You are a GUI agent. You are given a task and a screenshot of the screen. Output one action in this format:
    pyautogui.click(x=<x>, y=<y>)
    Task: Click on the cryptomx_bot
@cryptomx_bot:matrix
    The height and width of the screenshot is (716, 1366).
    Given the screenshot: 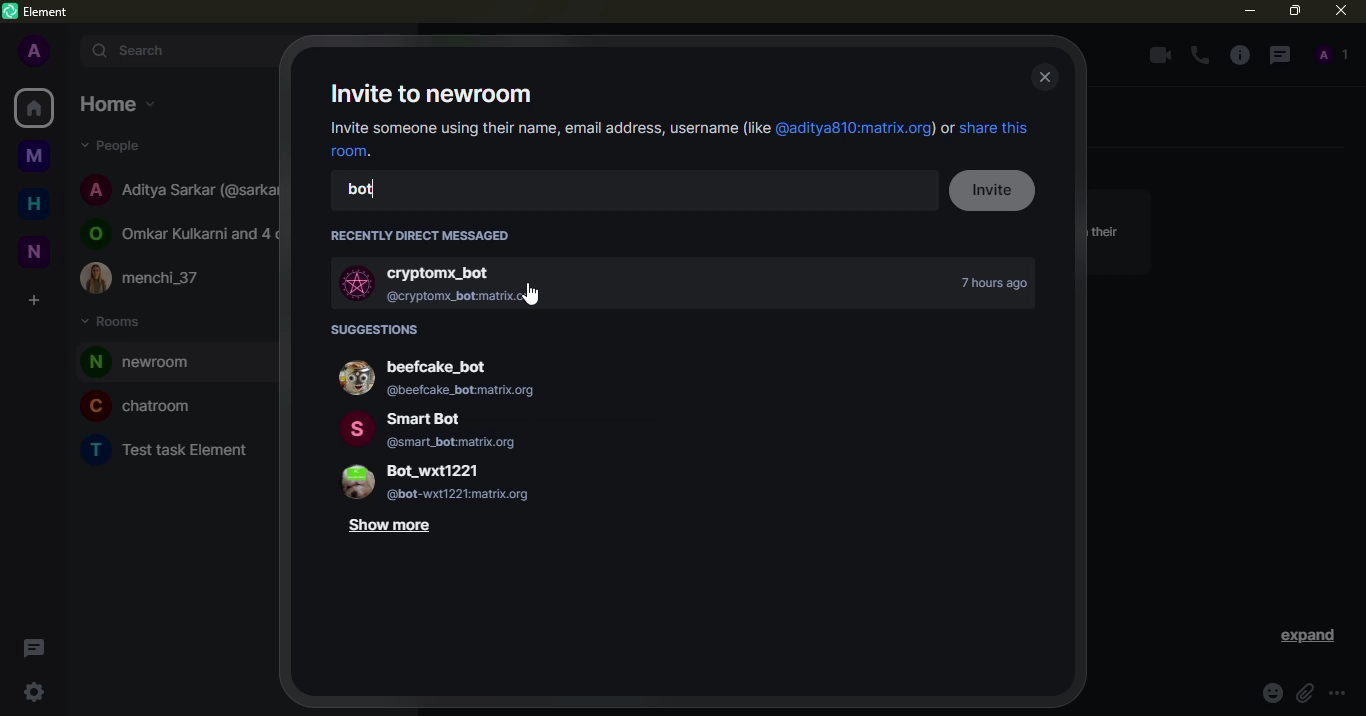 What is the action you would take?
    pyautogui.click(x=422, y=281)
    